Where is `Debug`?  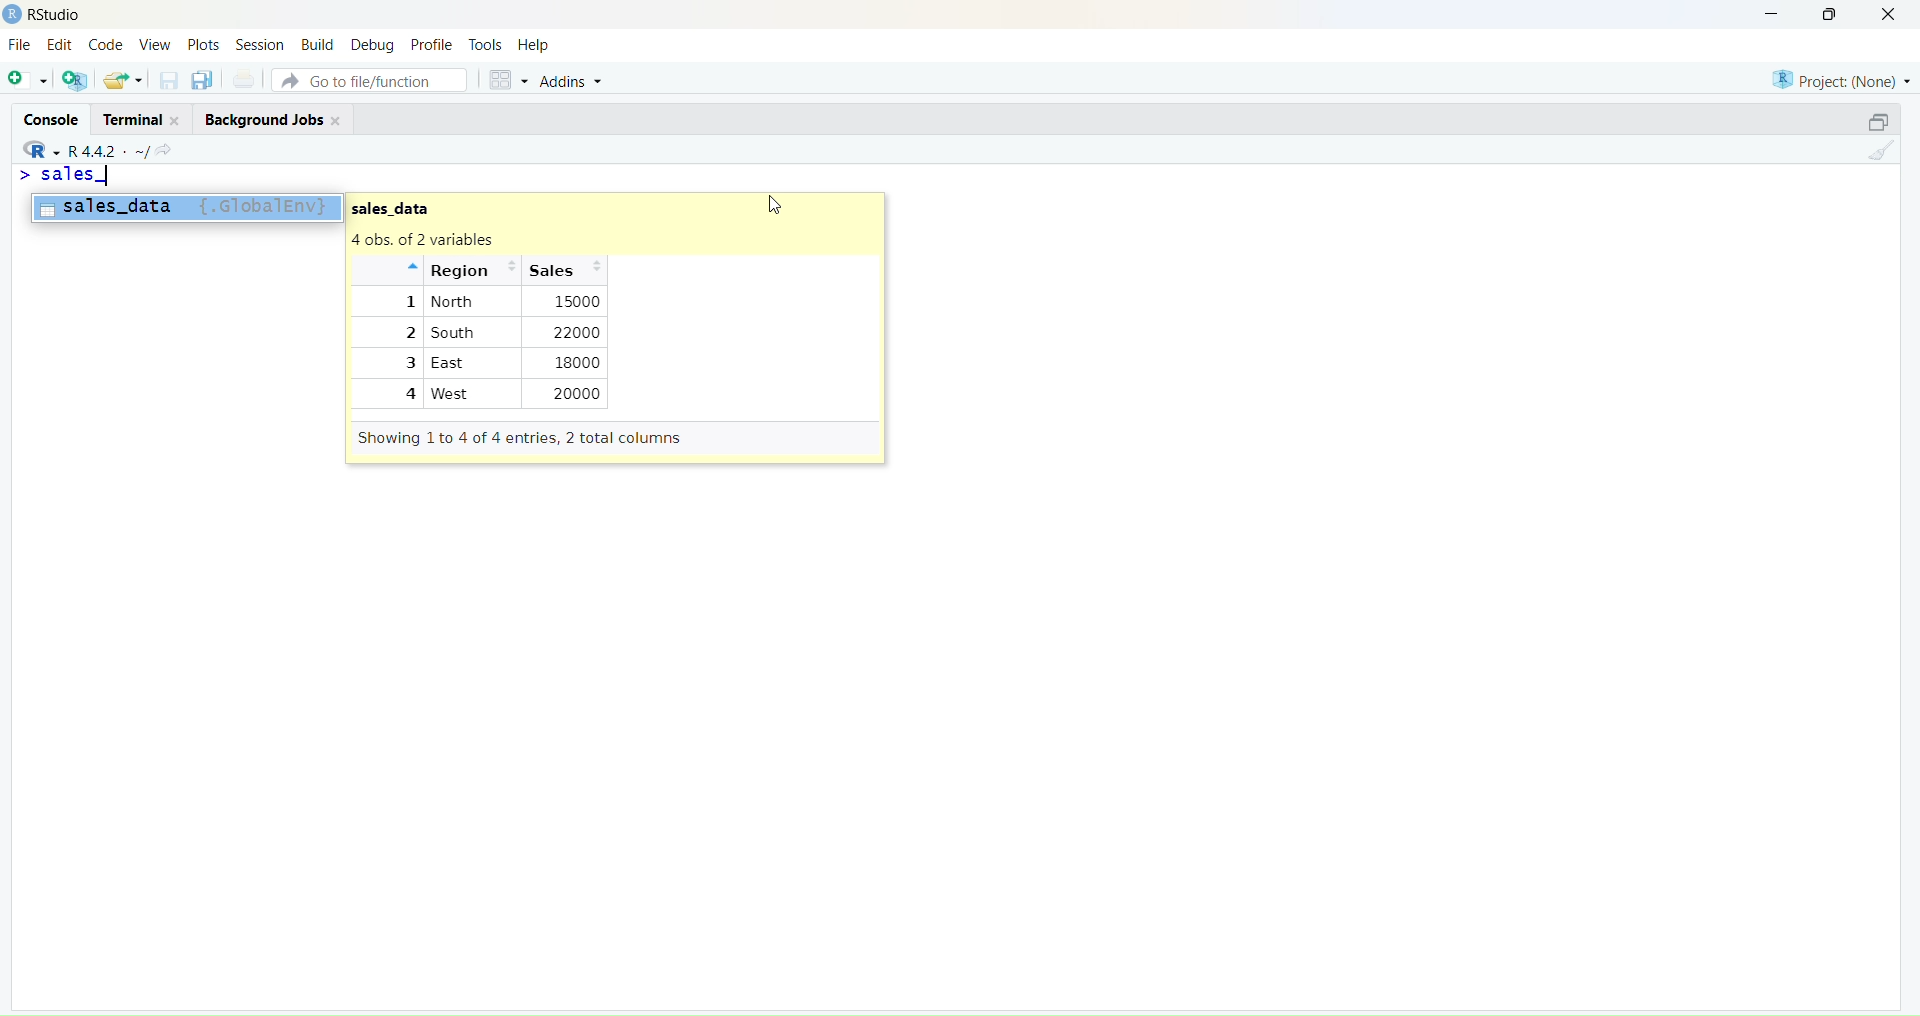 Debug is located at coordinates (372, 44).